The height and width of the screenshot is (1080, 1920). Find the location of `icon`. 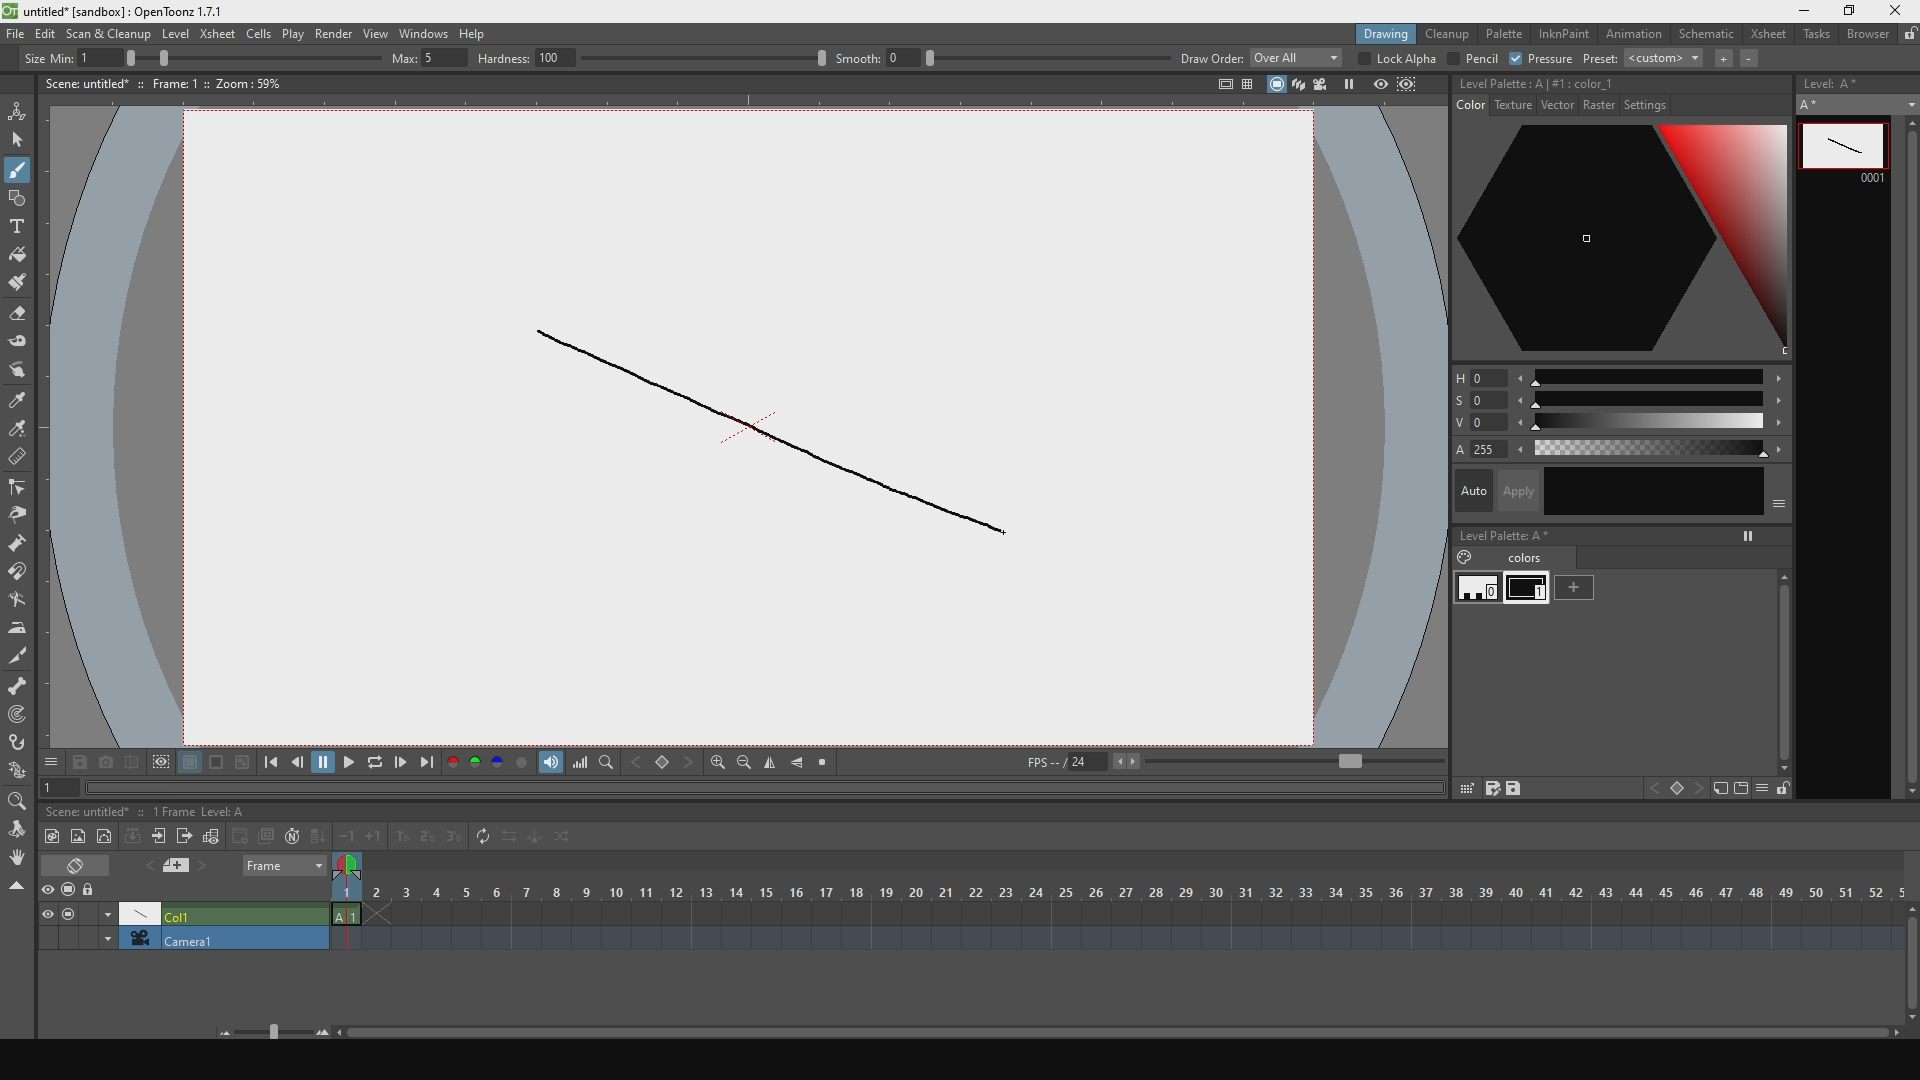

icon is located at coordinates (1219, 86).